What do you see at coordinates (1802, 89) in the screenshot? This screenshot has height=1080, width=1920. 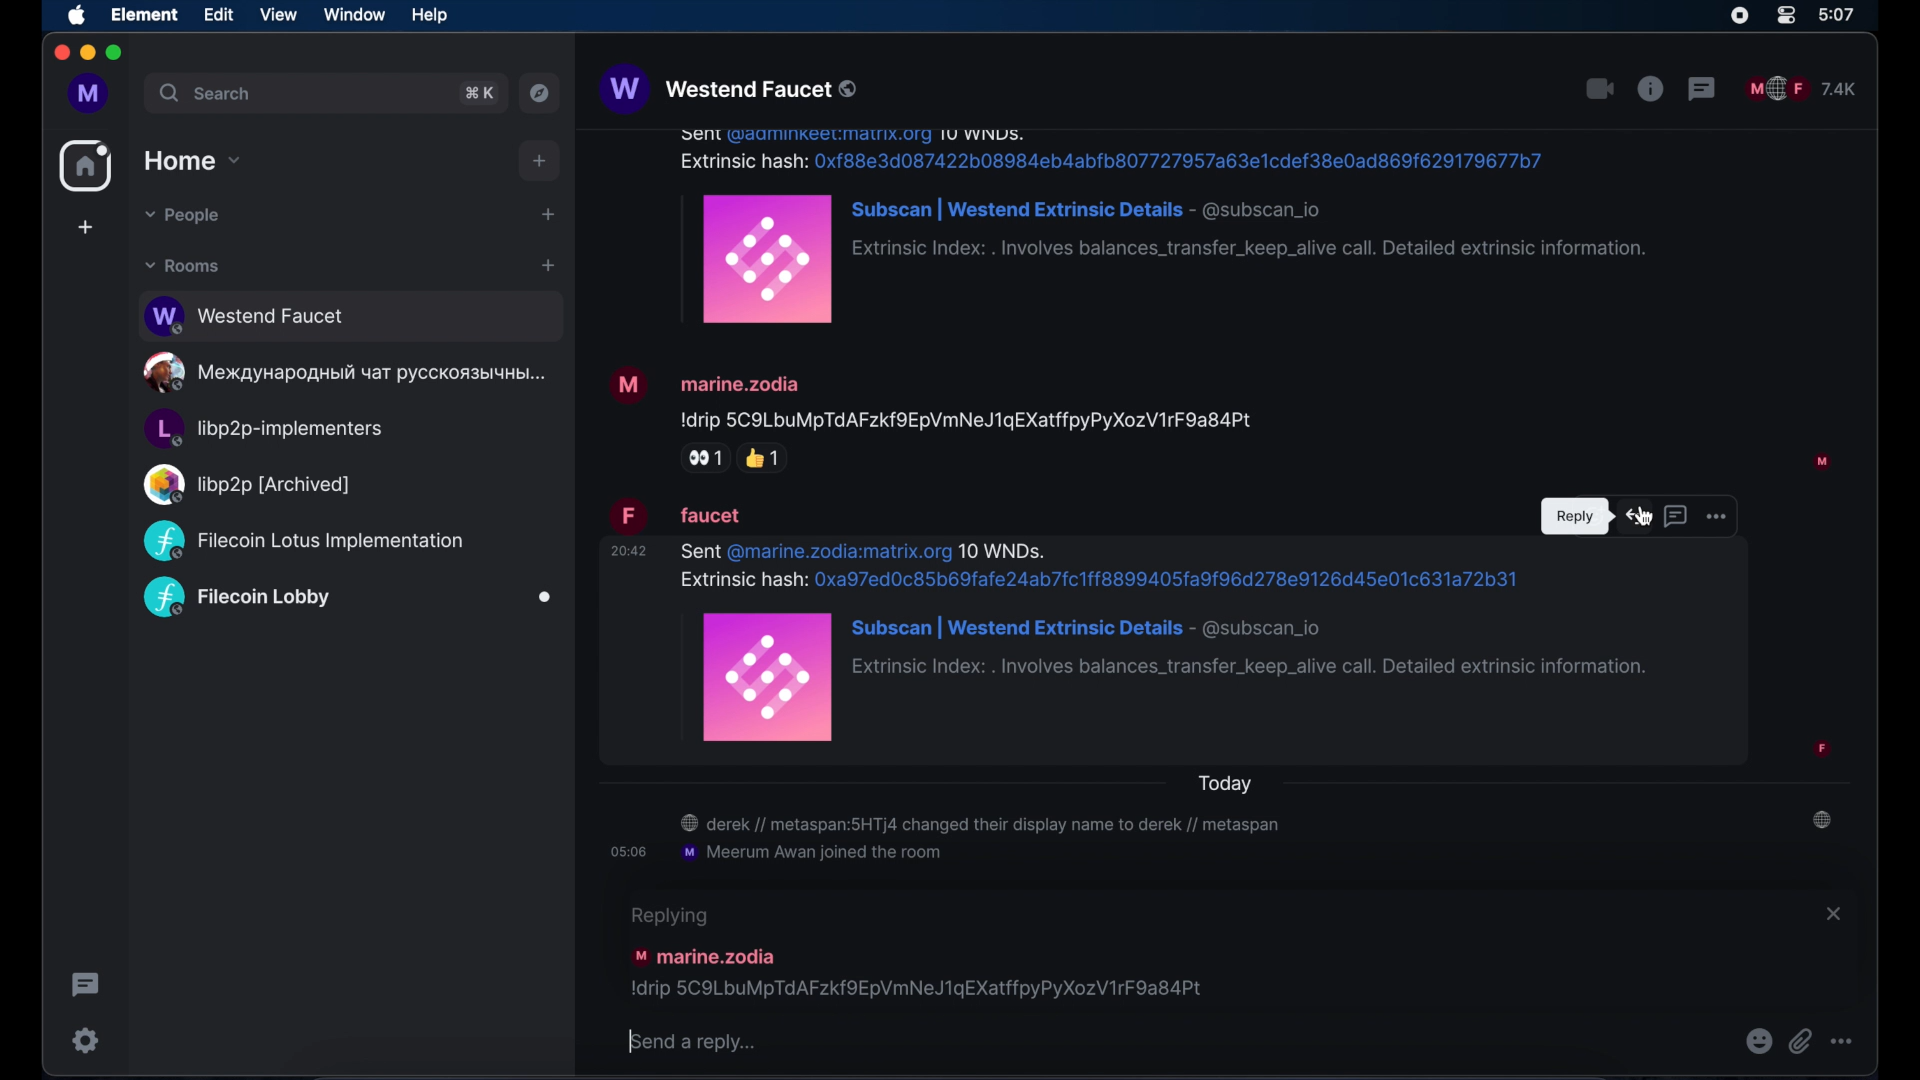 I see `public room participants` at bounding box center [1802, 89].